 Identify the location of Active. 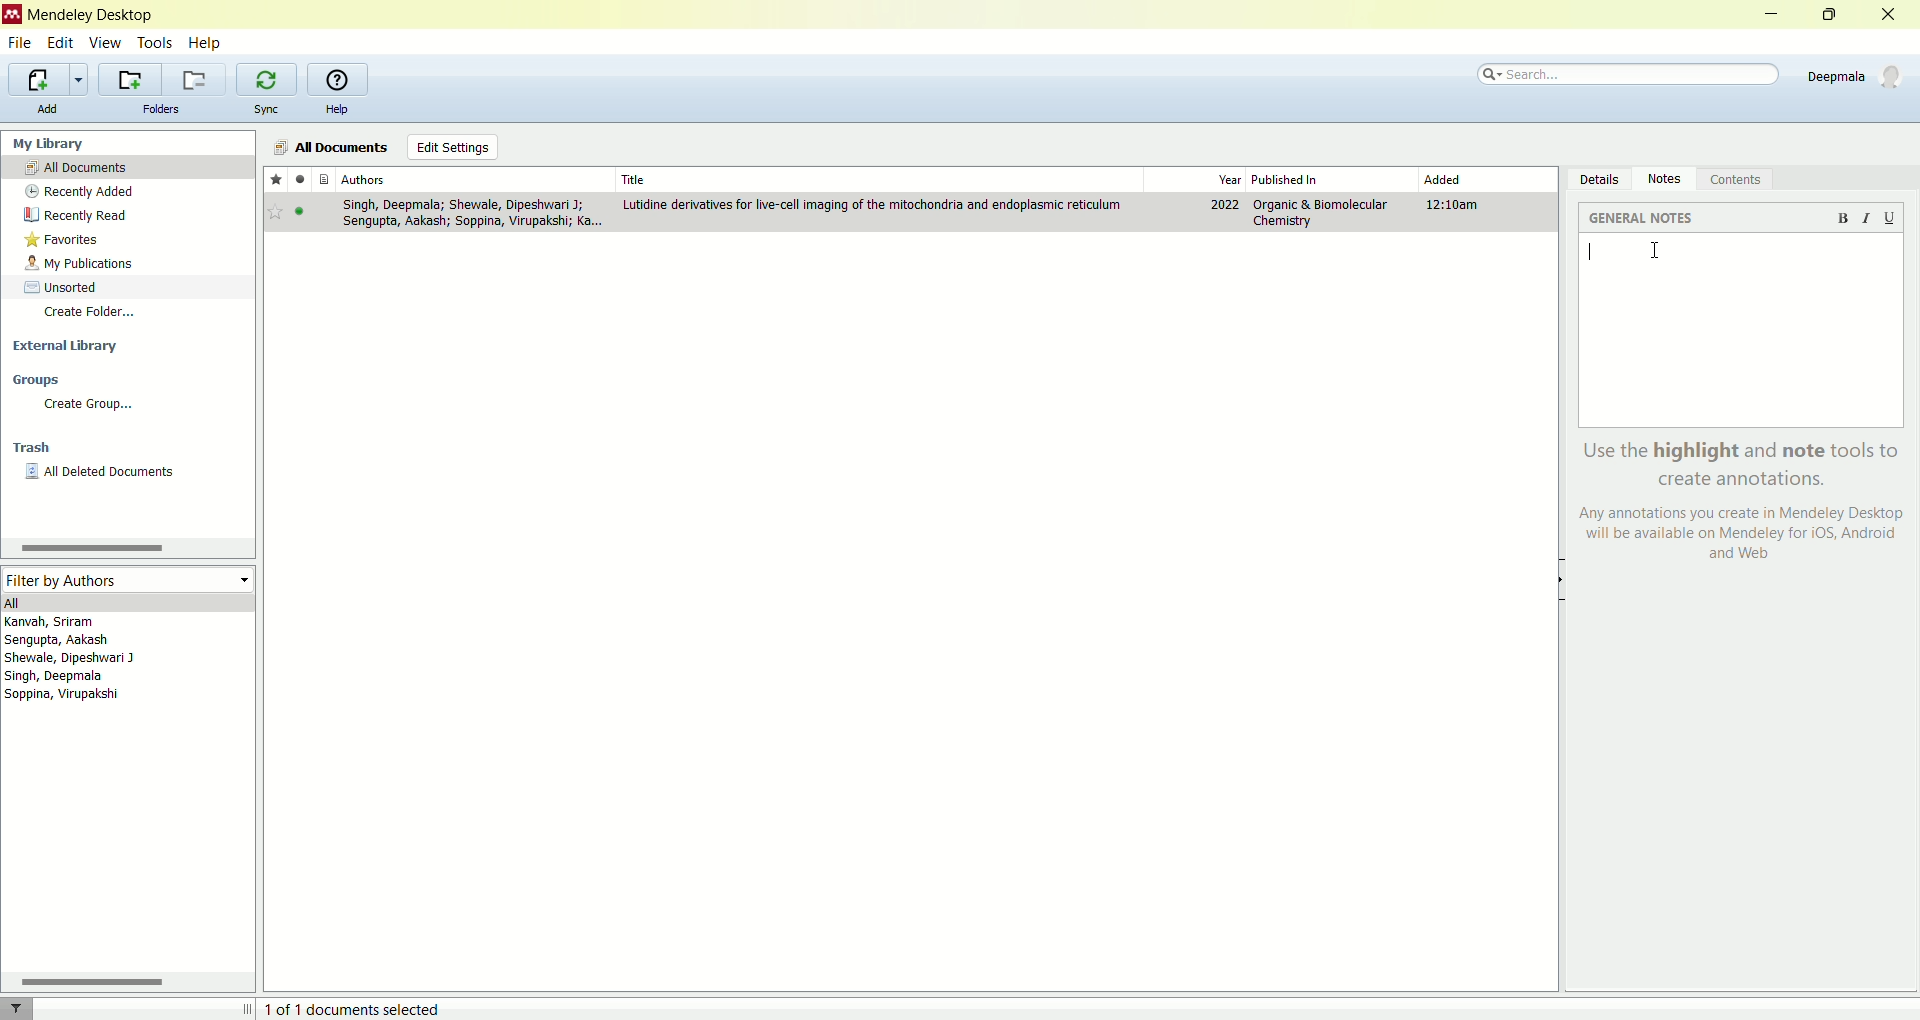
(302, 215).